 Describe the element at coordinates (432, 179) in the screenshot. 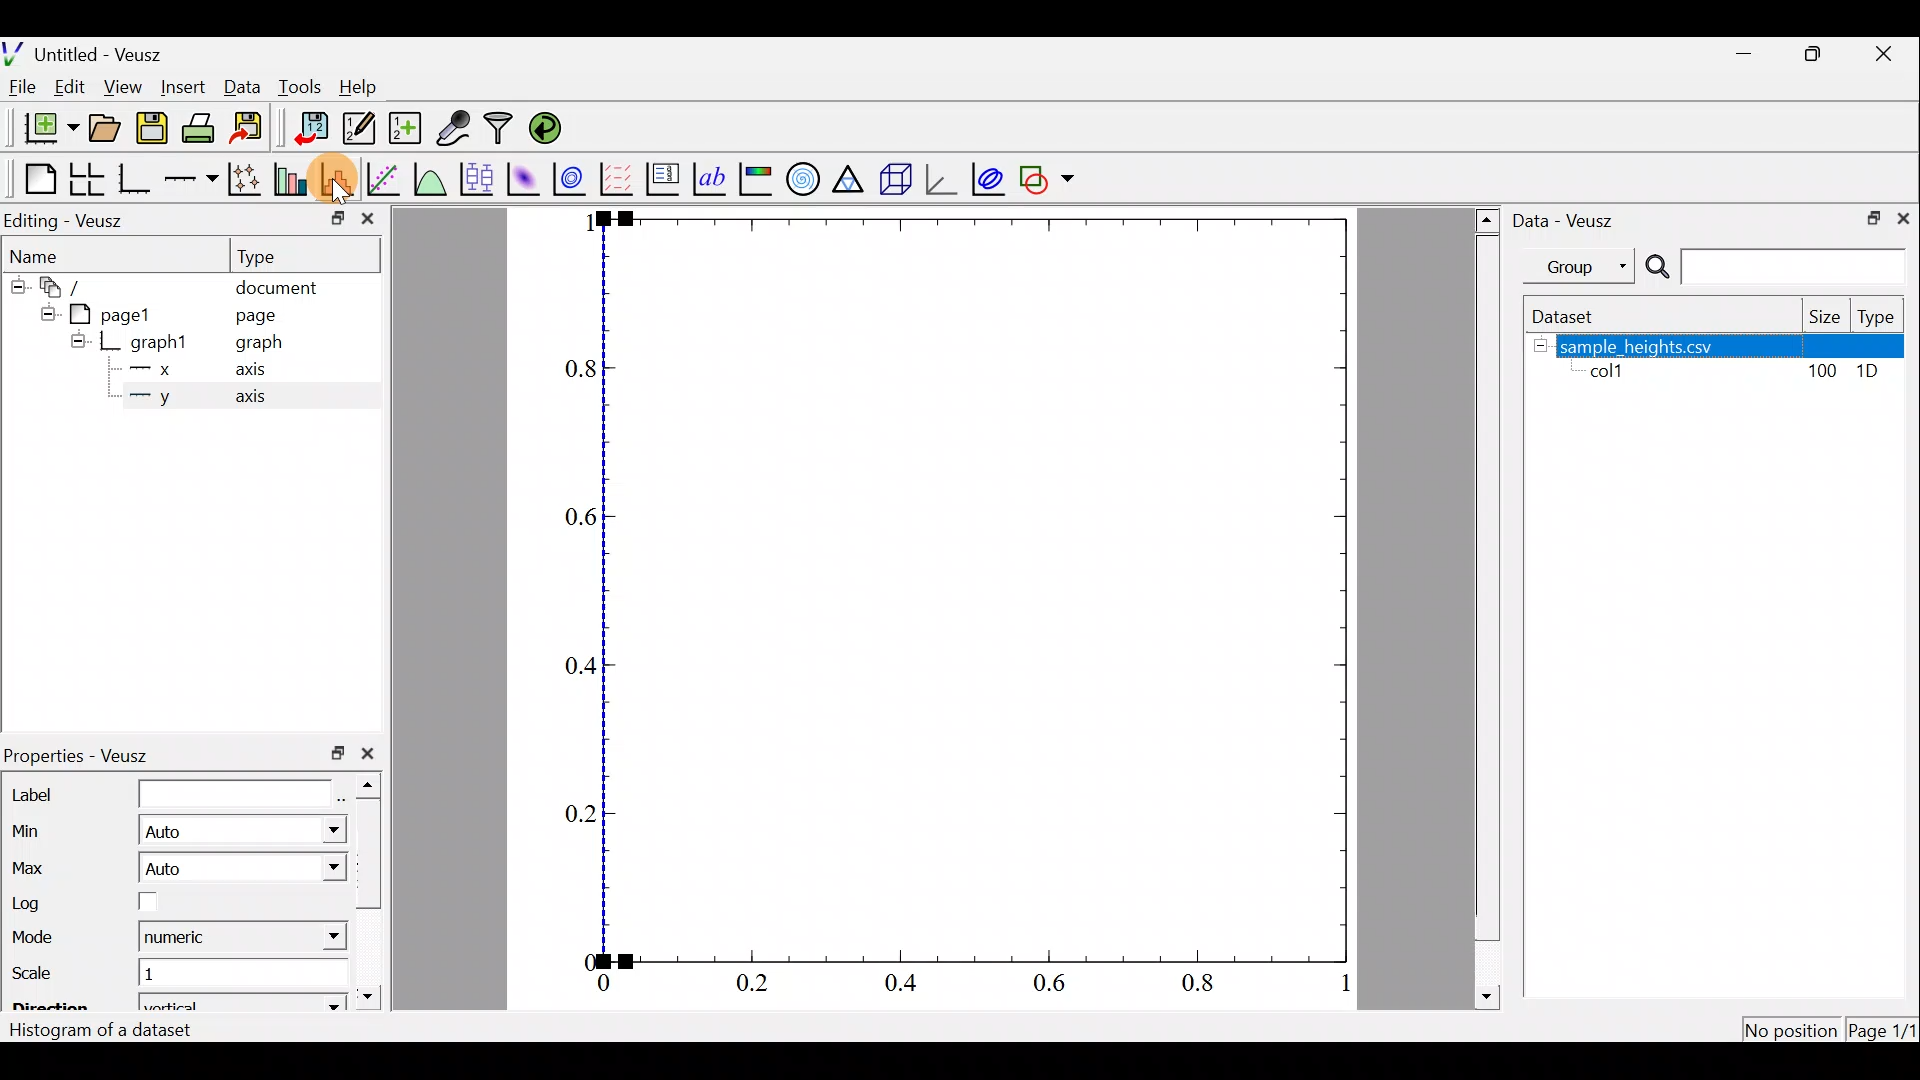

I see `plot a function` at that location.